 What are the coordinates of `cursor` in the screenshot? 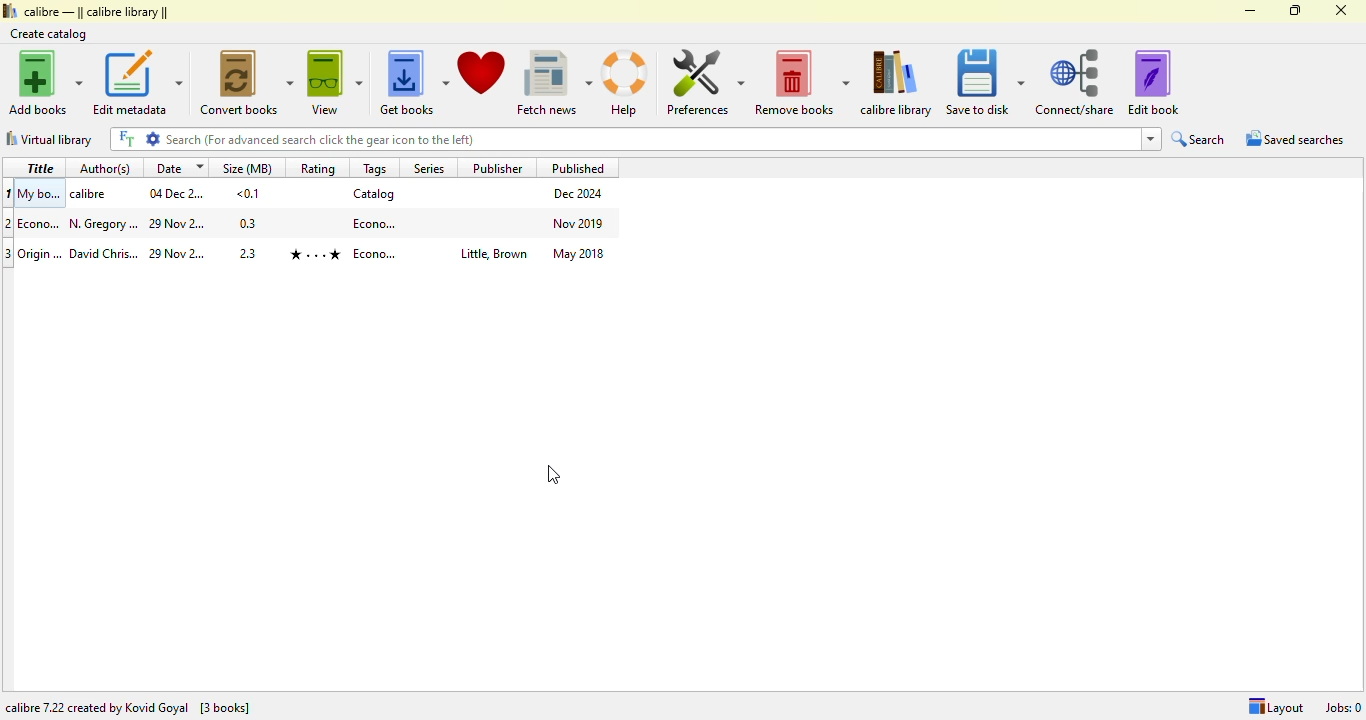 It's located at (553, 475).